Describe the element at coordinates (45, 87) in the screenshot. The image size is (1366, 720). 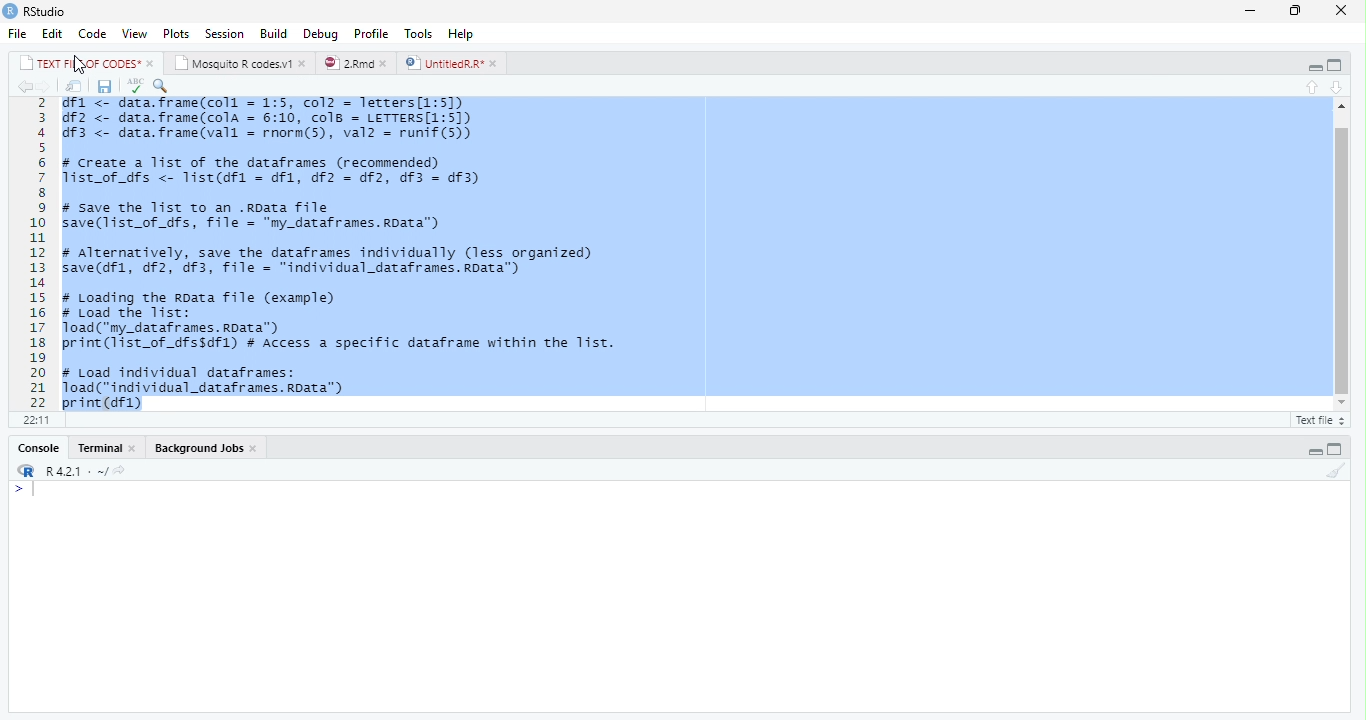
I see `Go to next location` at that location.